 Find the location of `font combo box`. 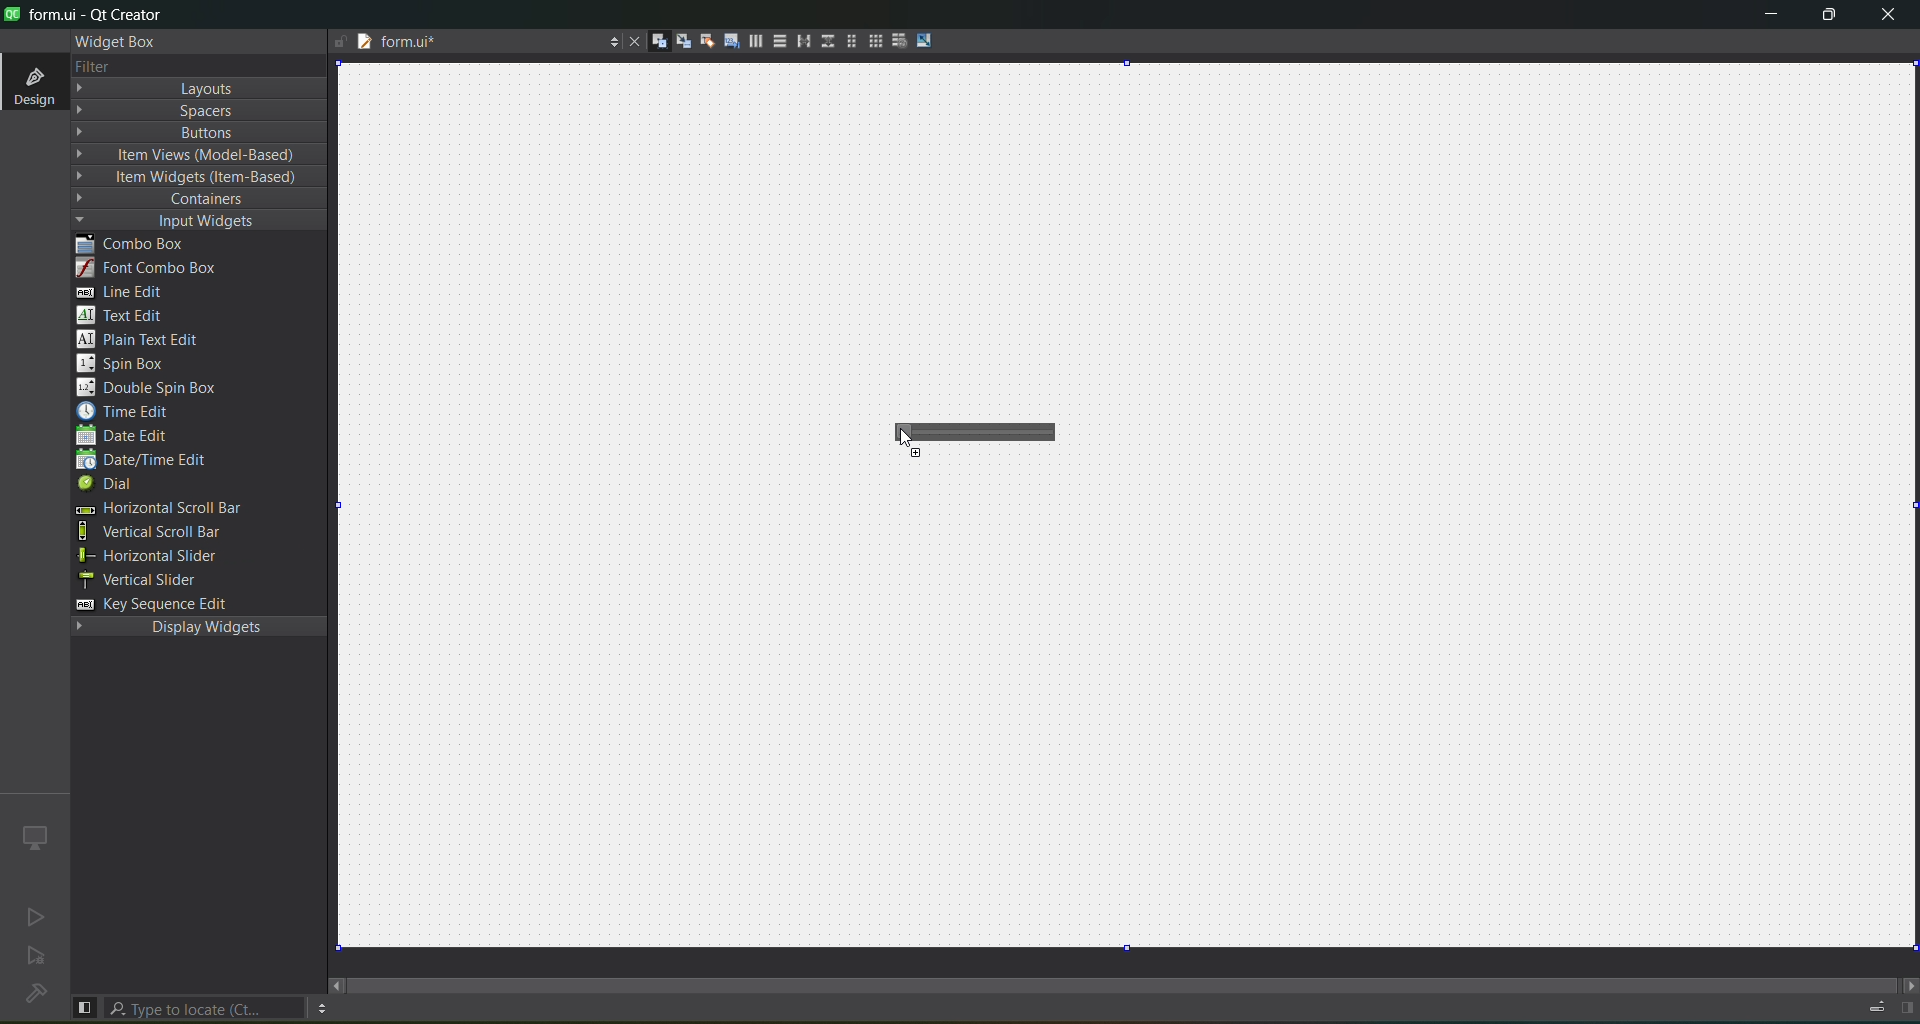

font combo box is located at coordinates (147, 267).